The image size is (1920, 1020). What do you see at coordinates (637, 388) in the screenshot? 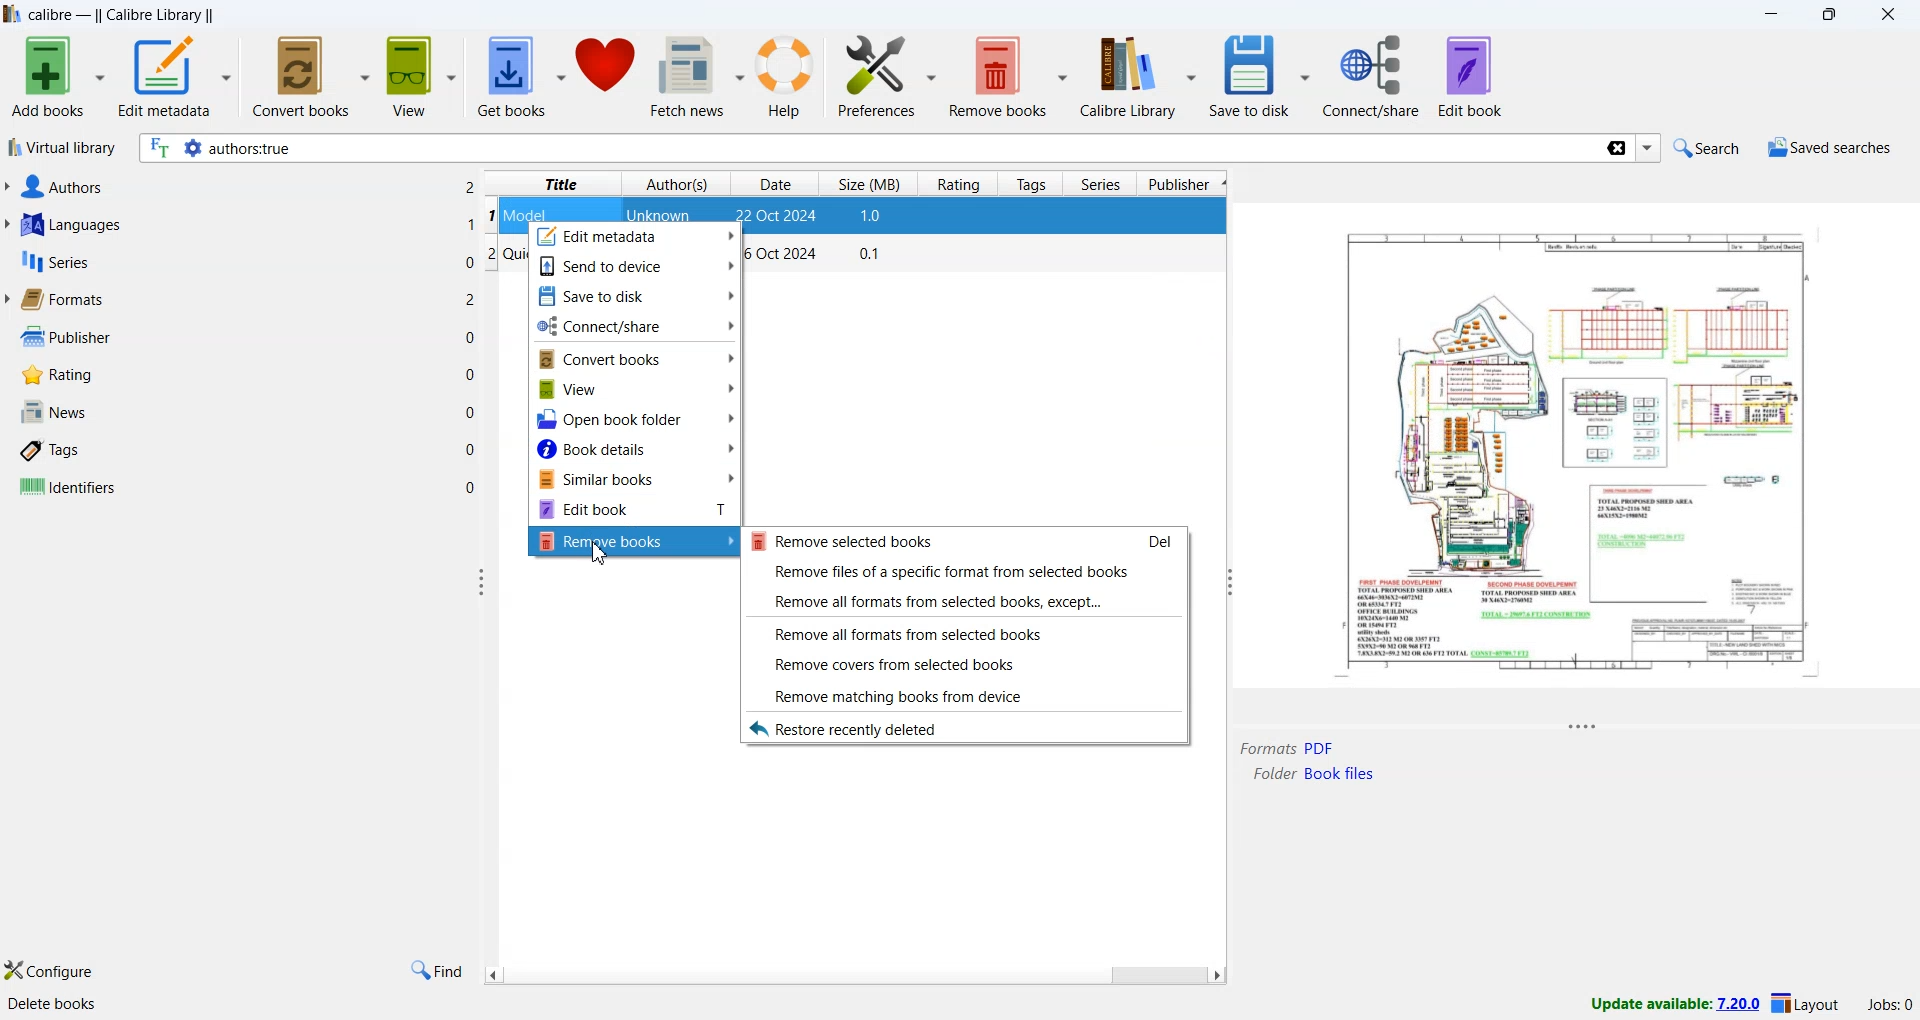
I see `View` at bounding box center [637, 388].